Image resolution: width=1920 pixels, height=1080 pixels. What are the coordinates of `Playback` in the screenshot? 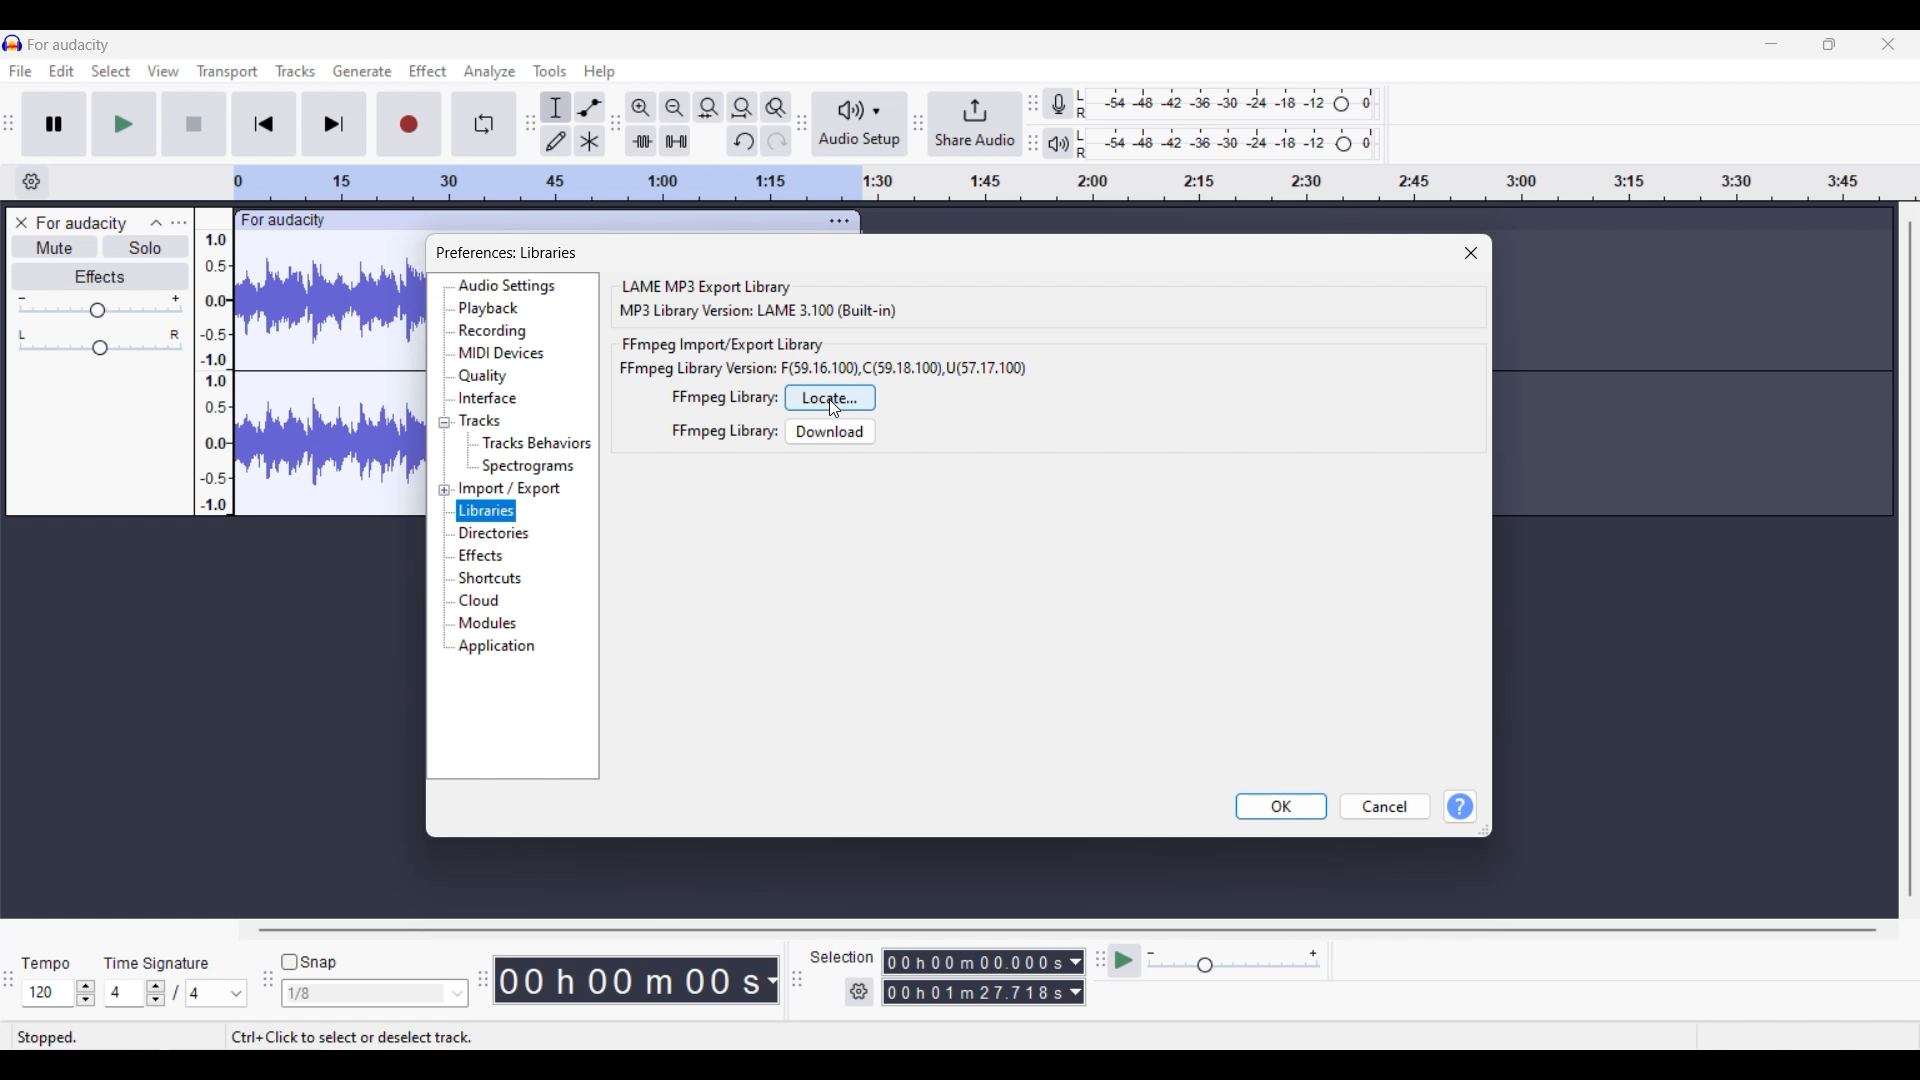 It's located at (497, 309).